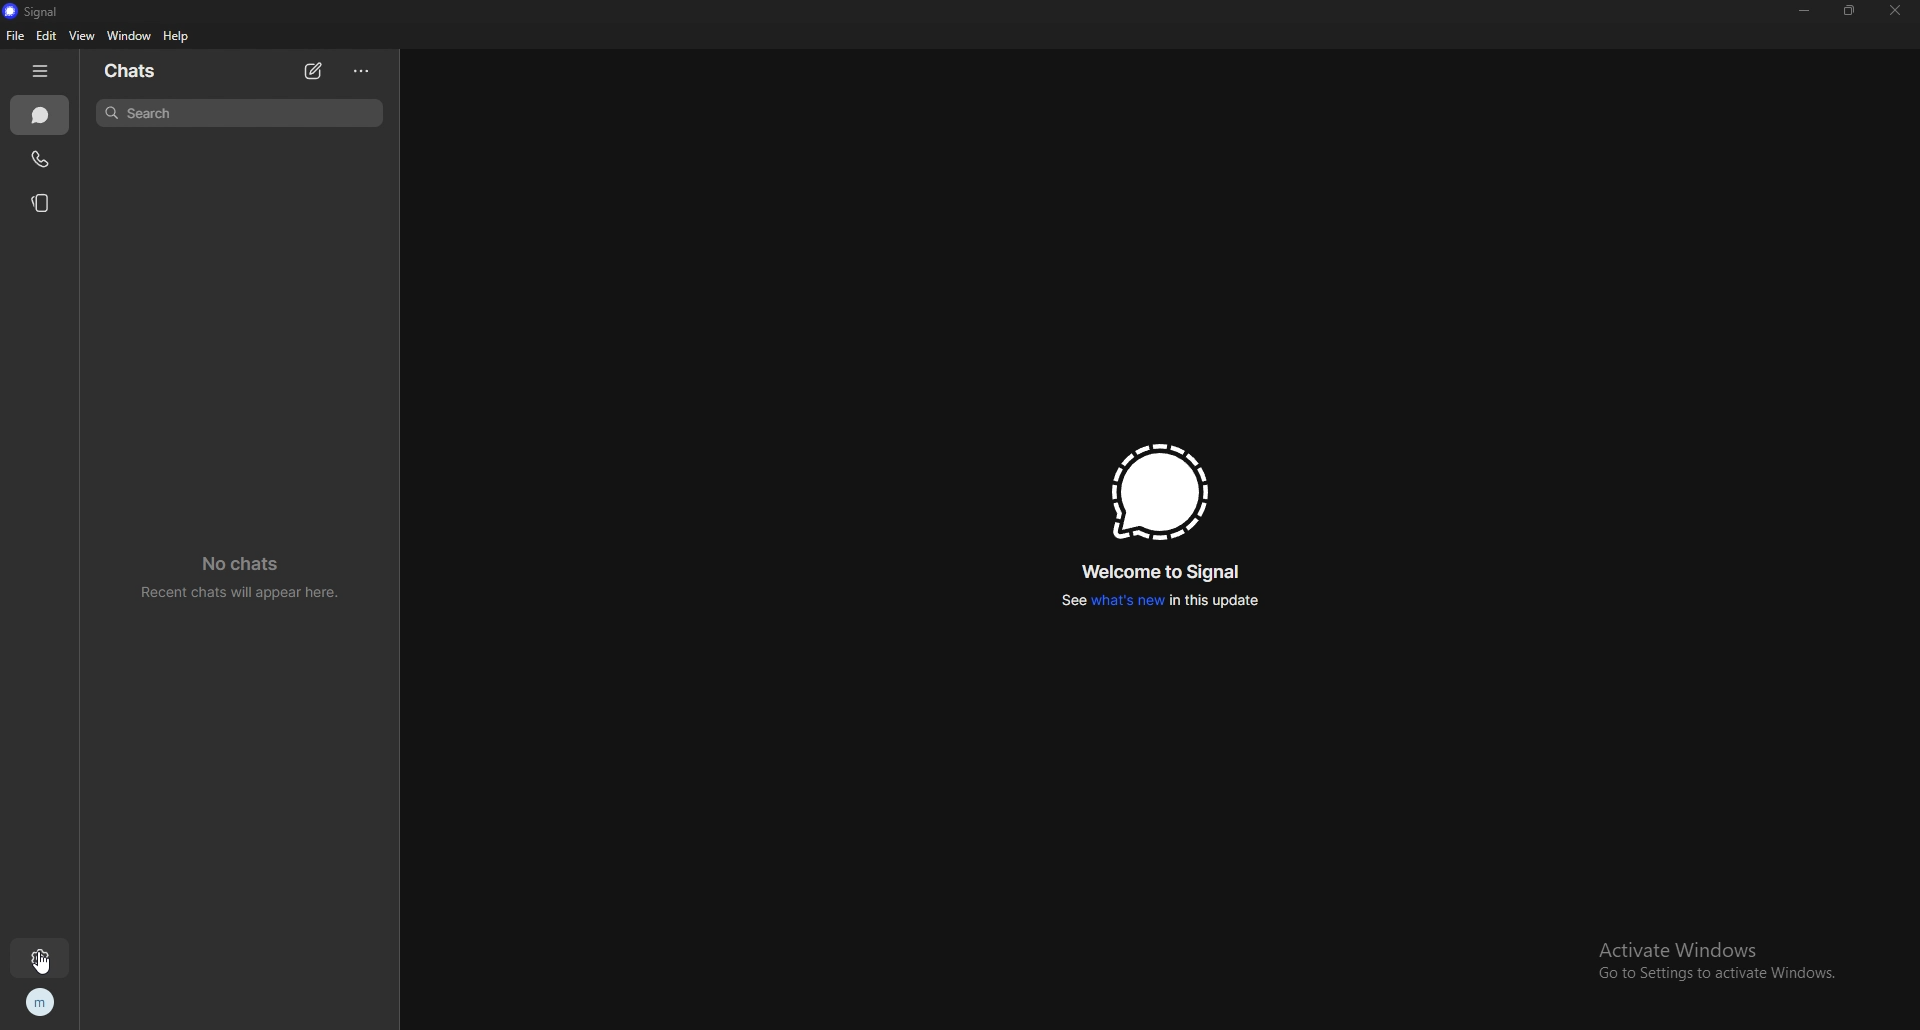  Describe the element at coordinates (40, 116) in the screenshot. I see `chats` at that location.